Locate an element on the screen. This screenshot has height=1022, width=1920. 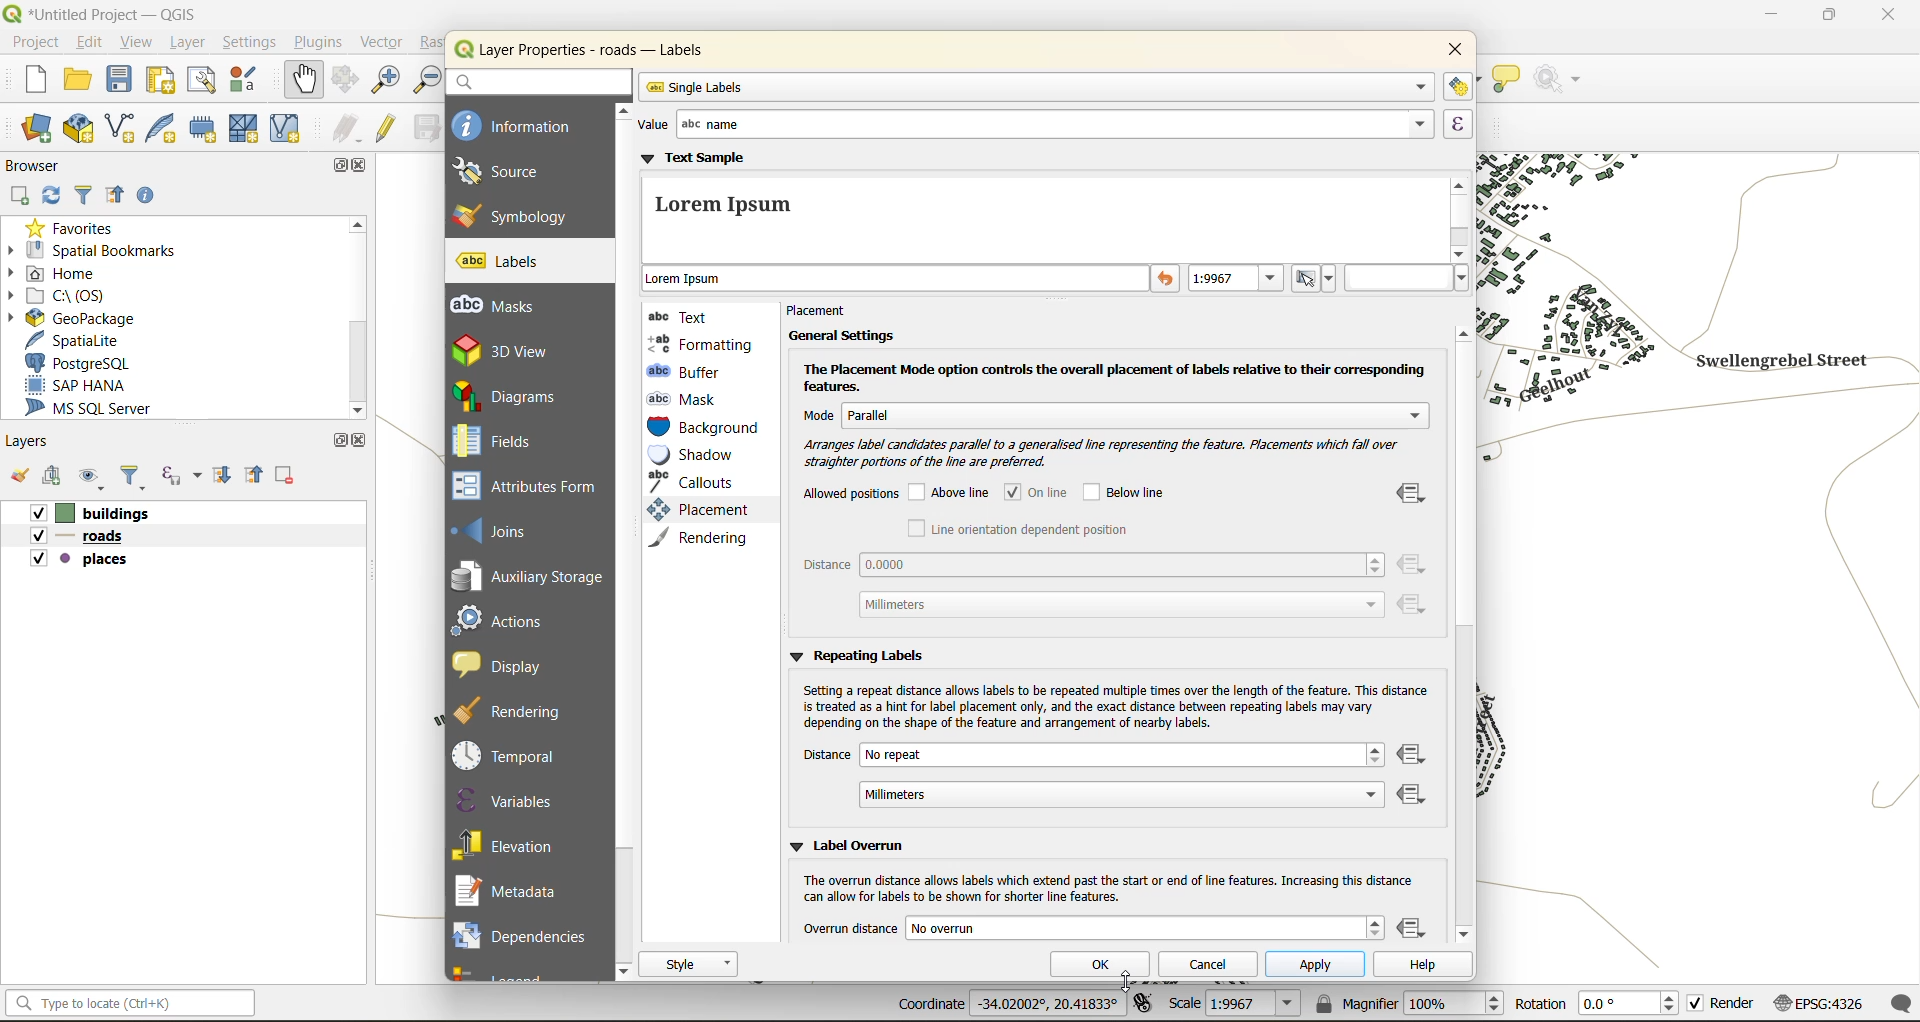
no action is located at coordinates (1564, 80).